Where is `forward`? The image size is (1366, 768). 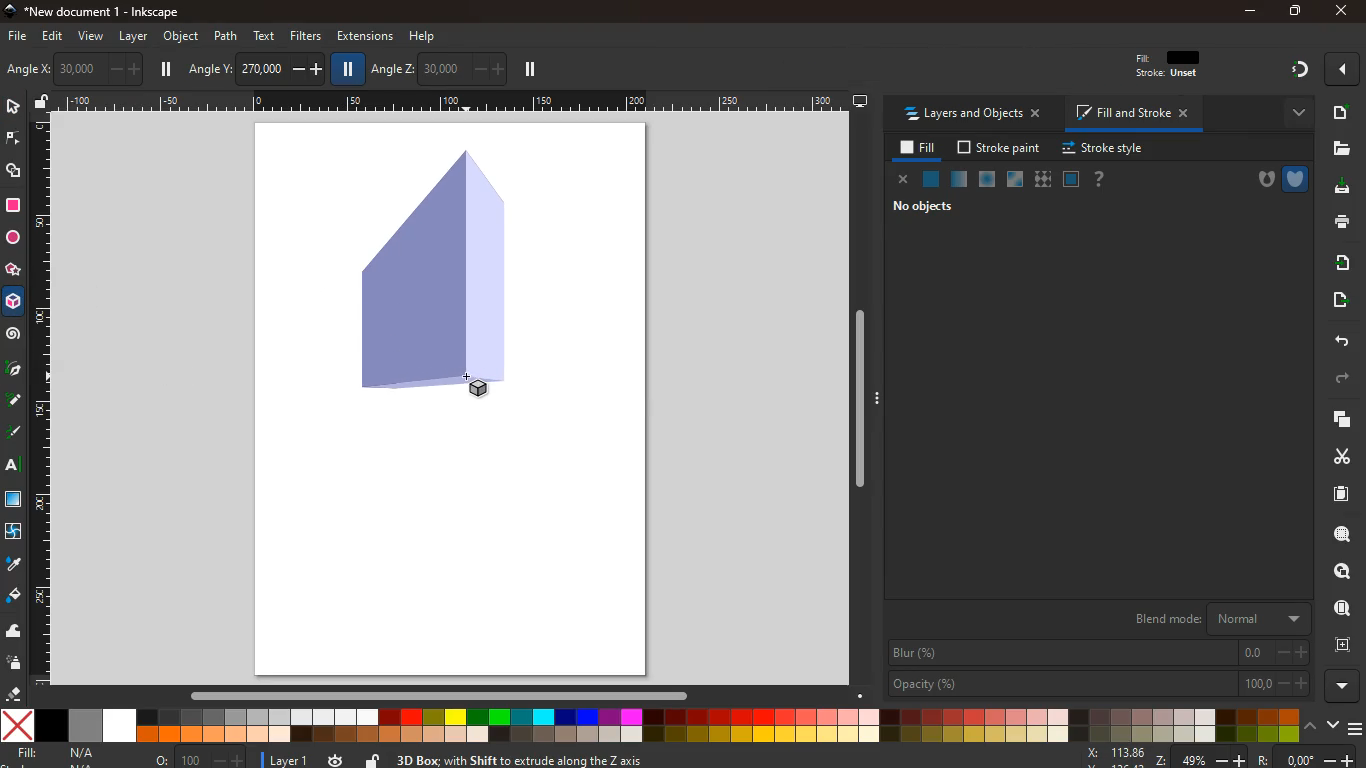
forward is located at coordinates (1348, 379).